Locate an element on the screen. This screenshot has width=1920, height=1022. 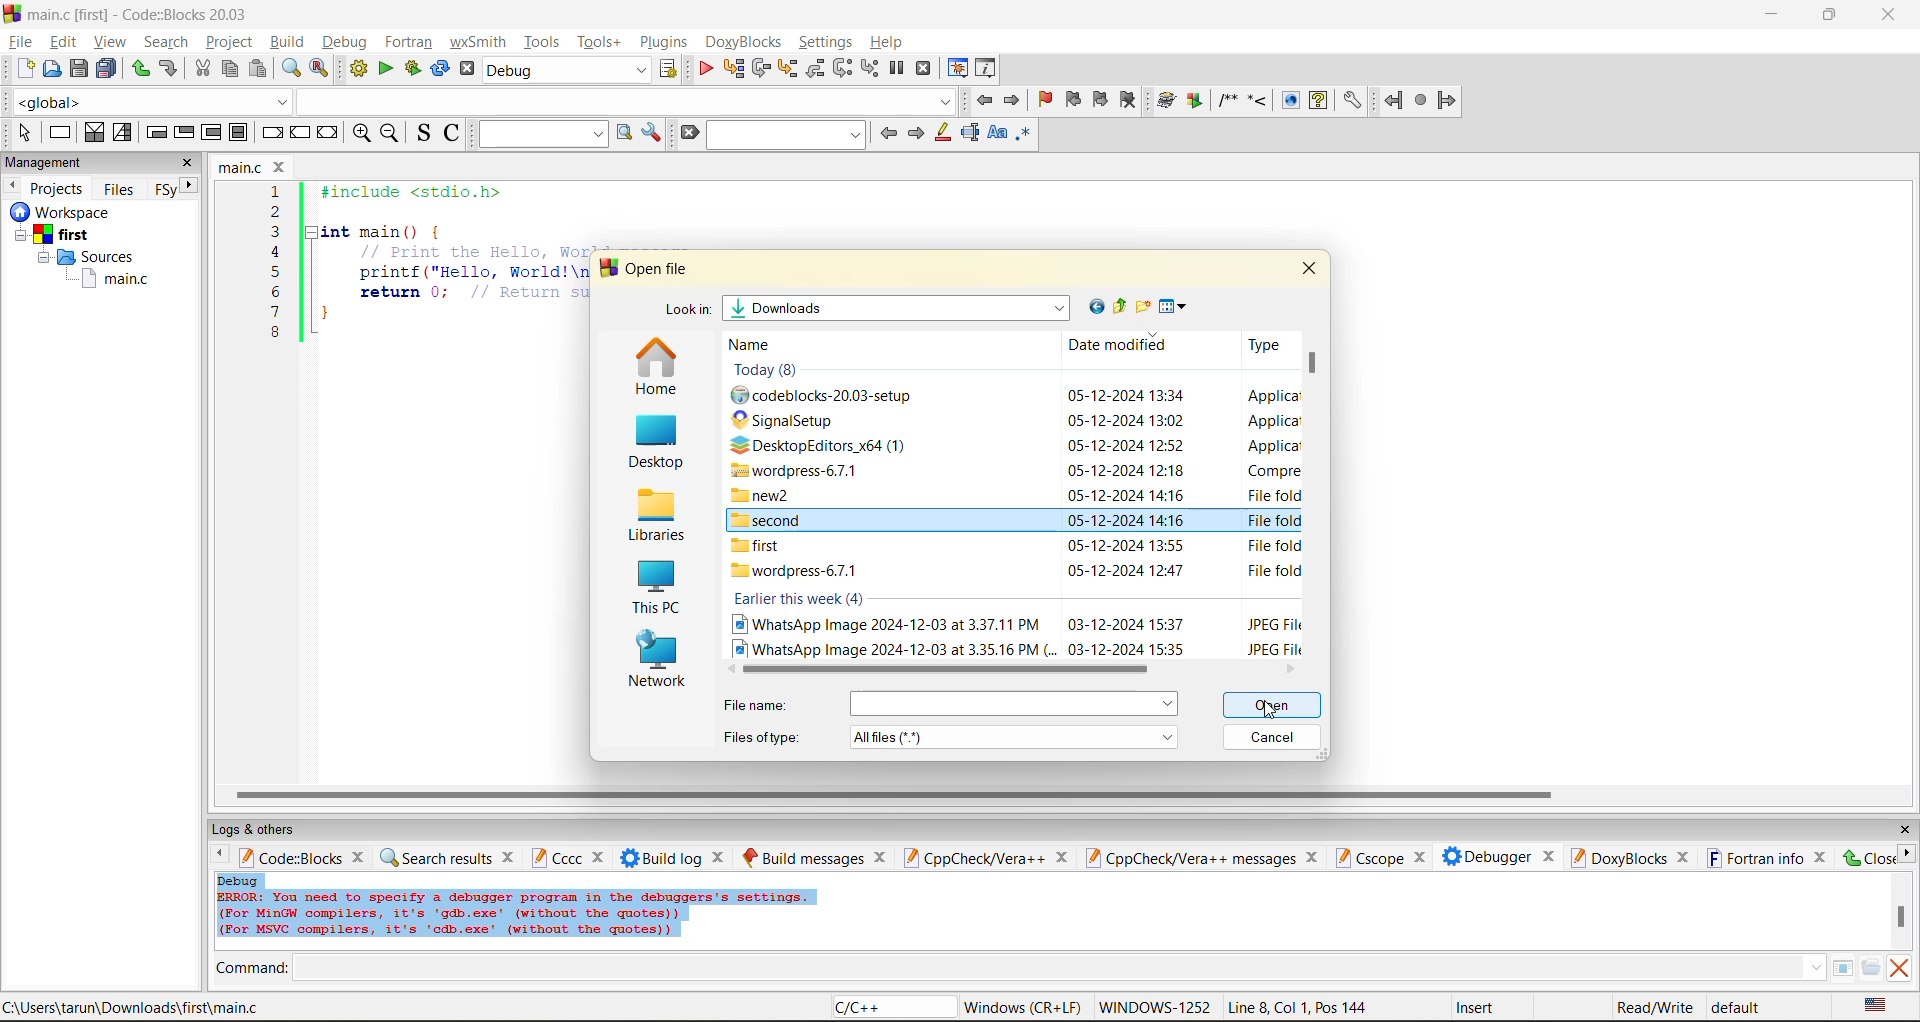
Desktop editors x64 is located at coordinates (825, 445).